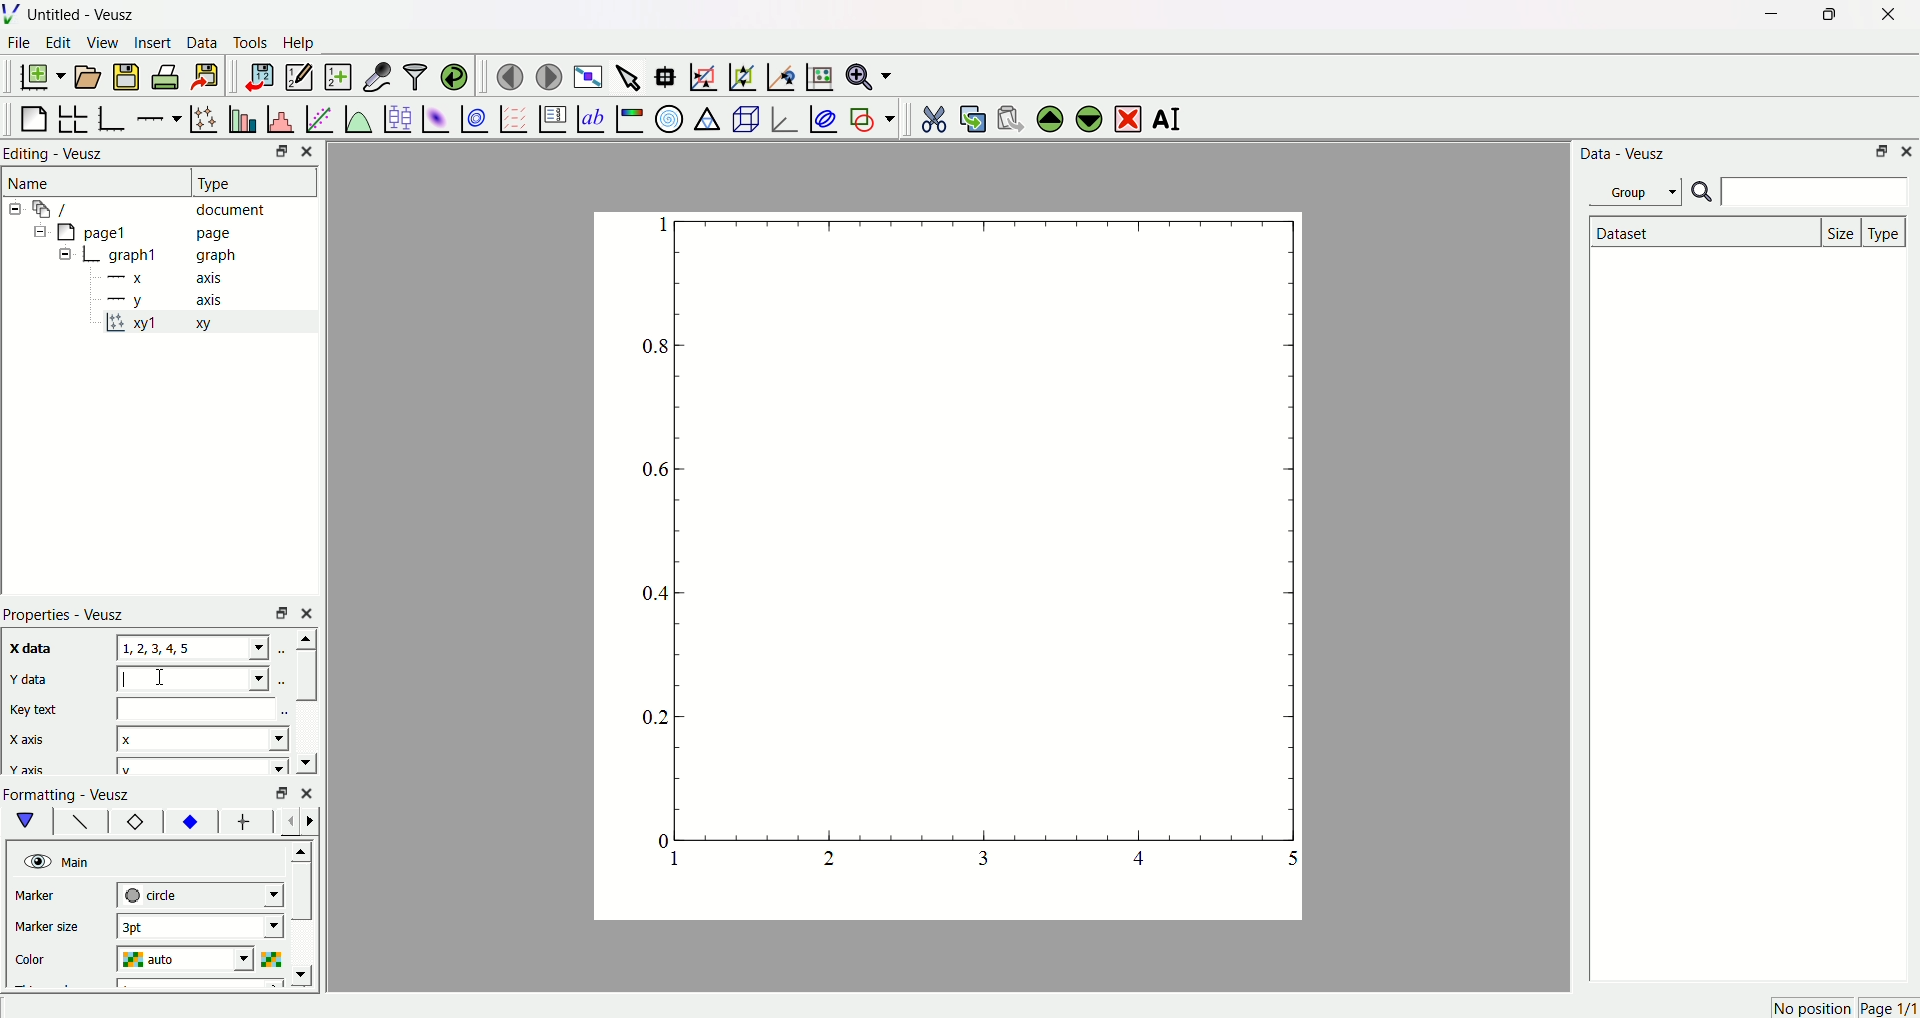 The height and width of the screenshot is (1018, 1920). Describe the element at coordinates (244, 824) in the screenshot. I see `error bar line` at that location.